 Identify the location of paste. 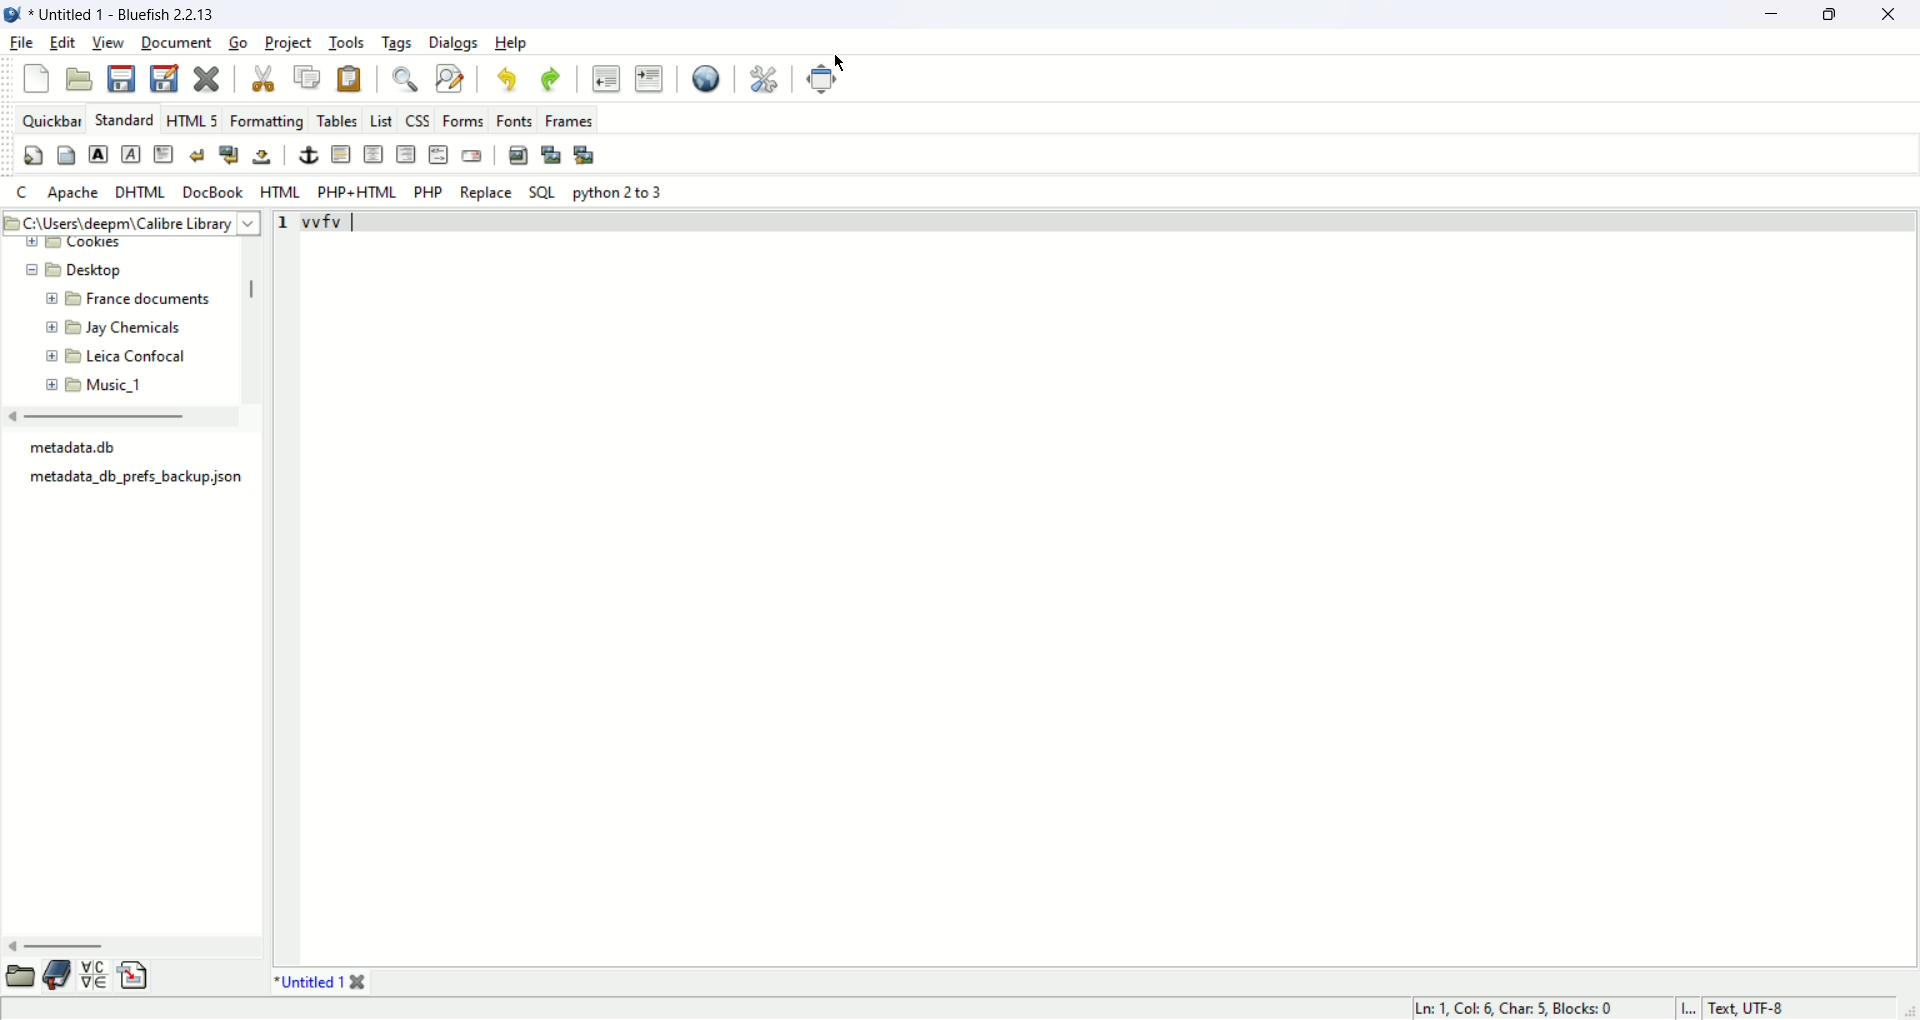
(353, 78).